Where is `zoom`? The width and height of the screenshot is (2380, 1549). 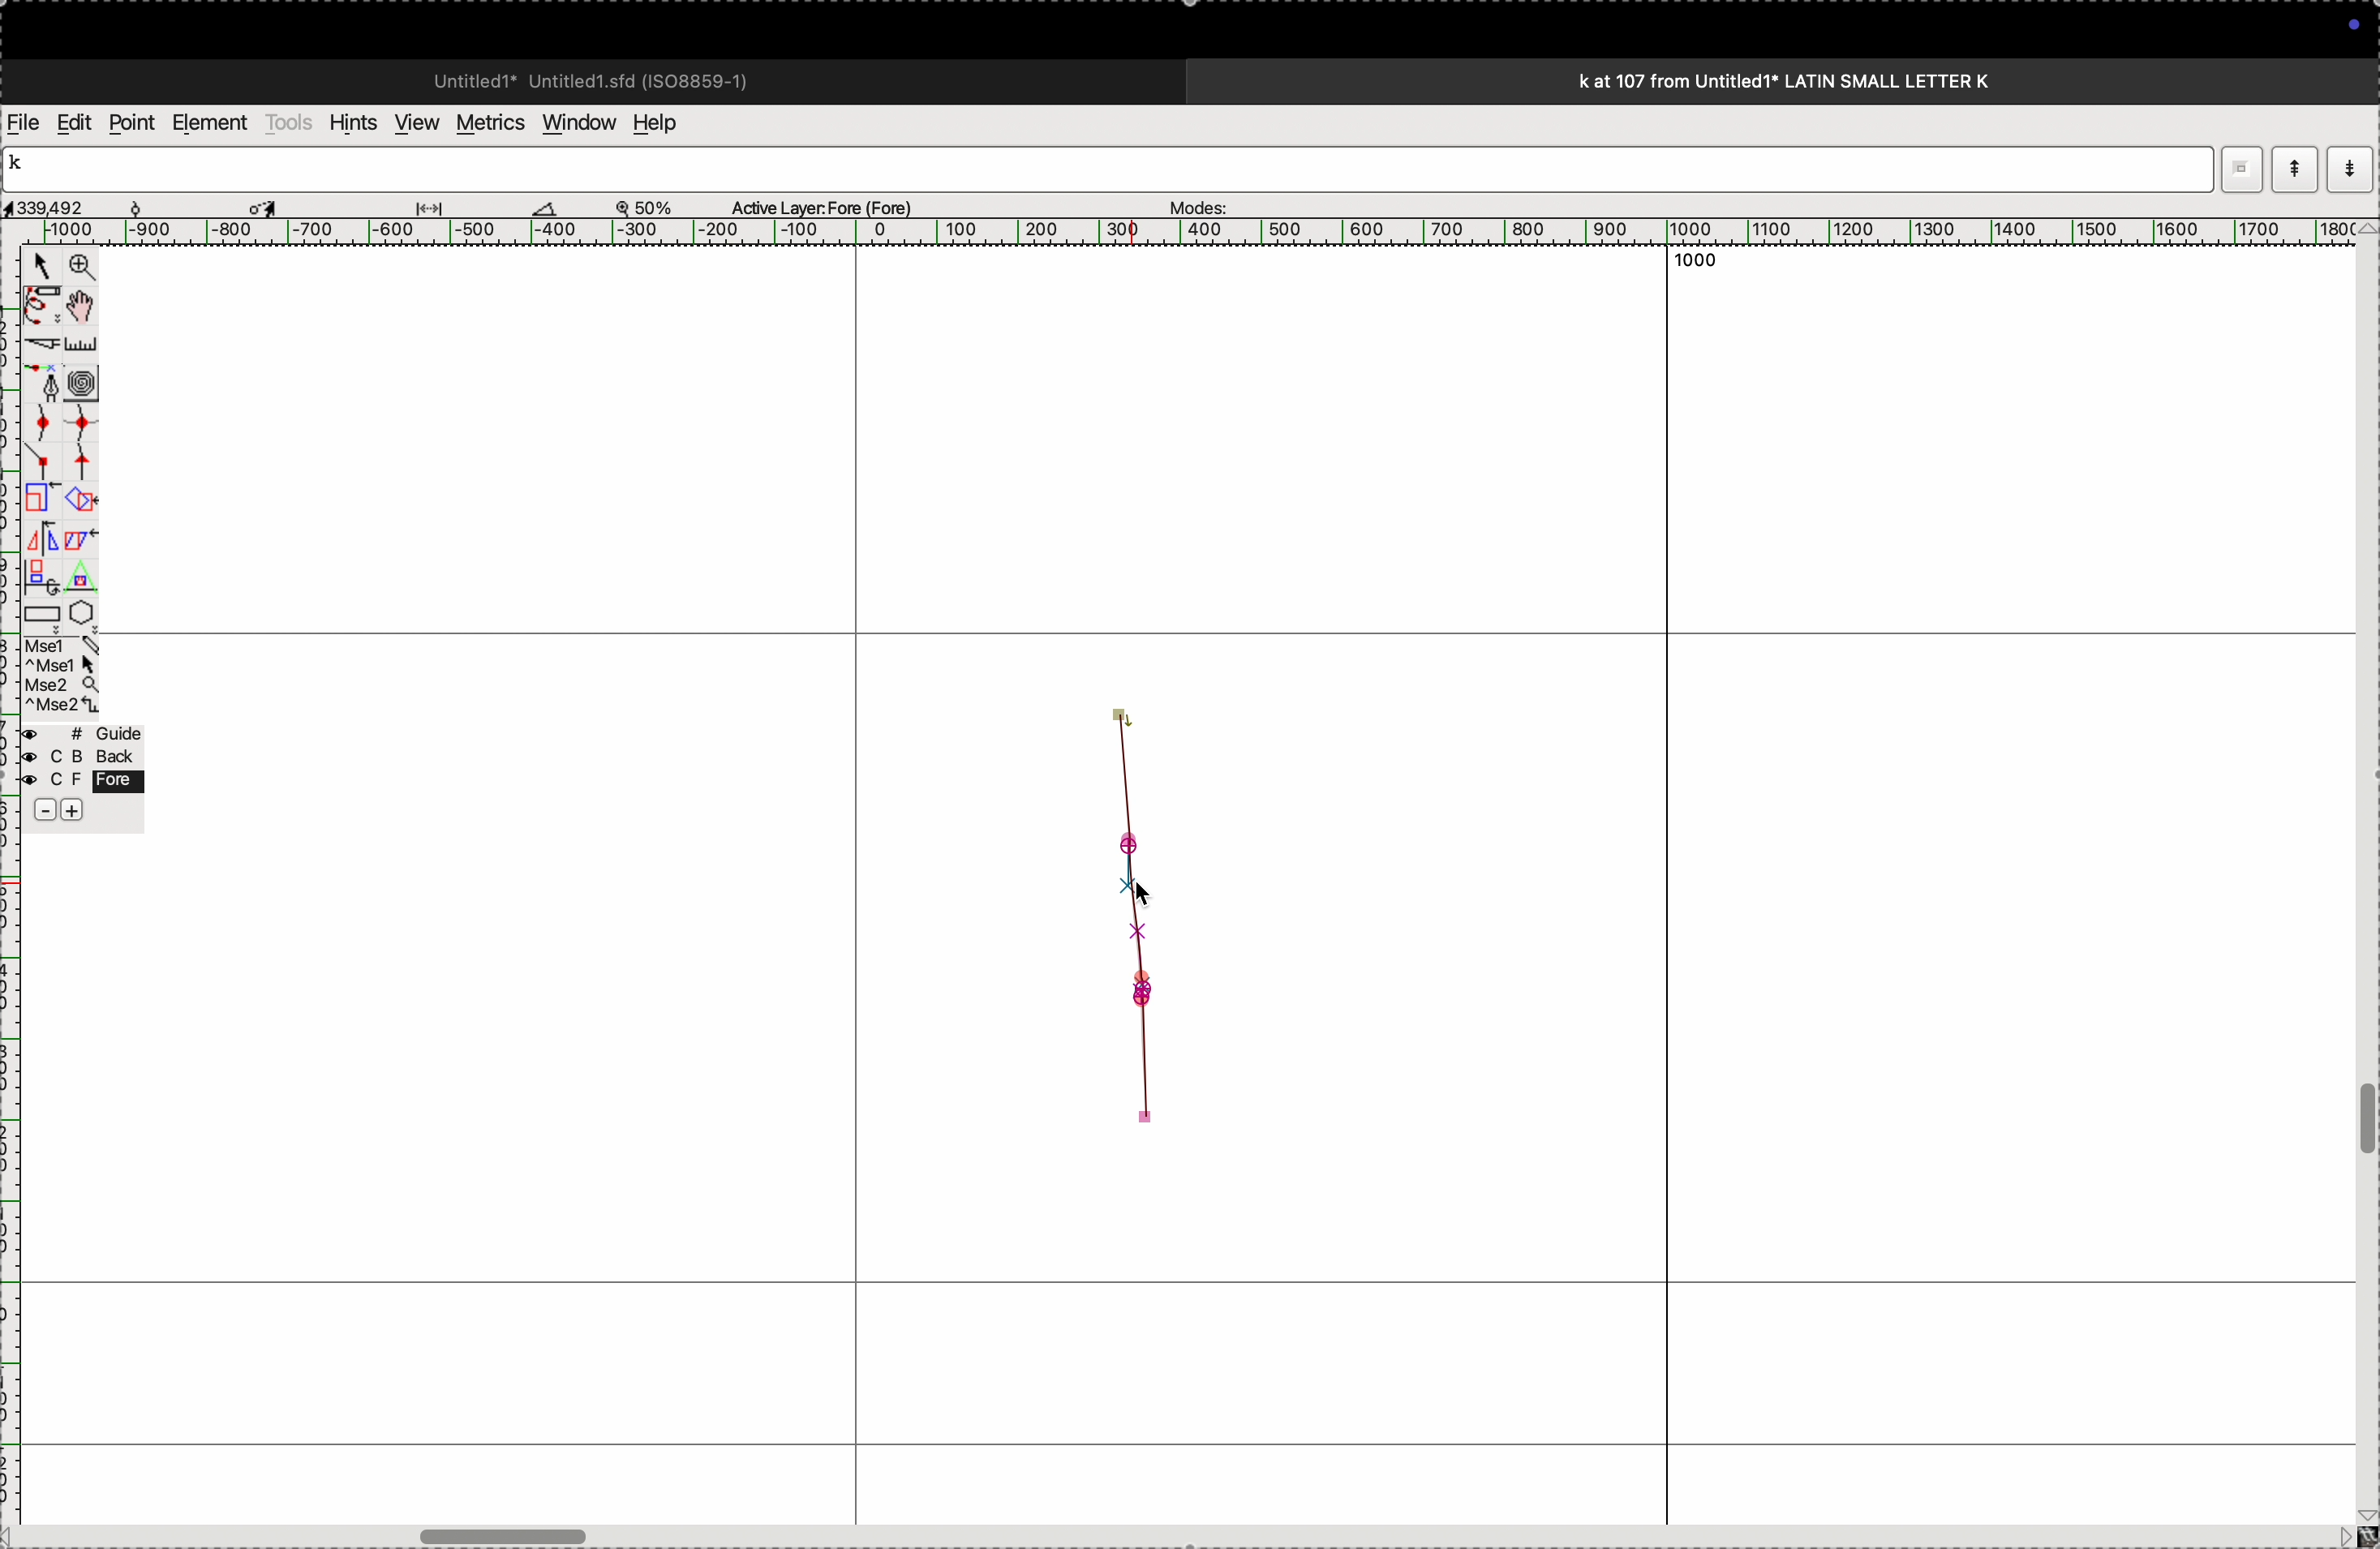 zoom is located at coordinates (654, 206).